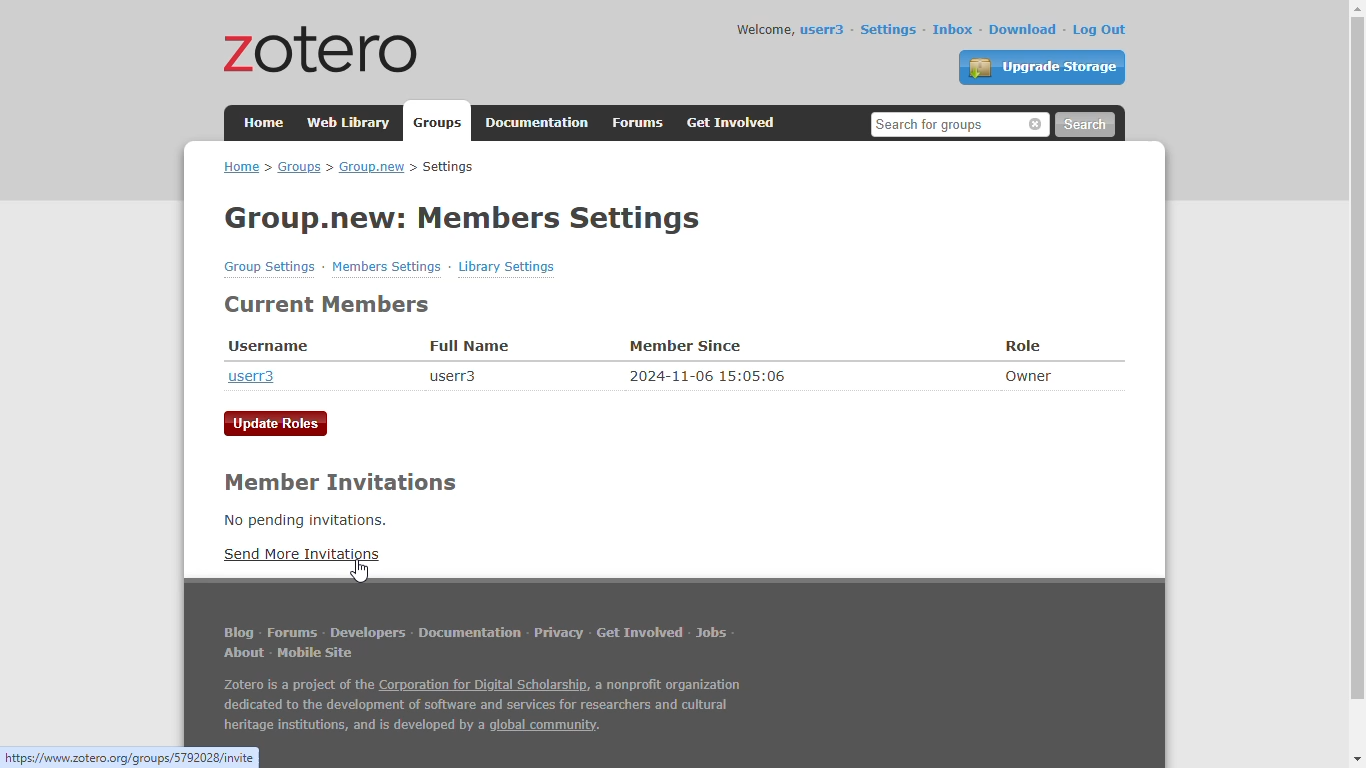  What do you see at coordinates (265, 121) in the screenshot?
I see `home` at bounding box center [265, 121].